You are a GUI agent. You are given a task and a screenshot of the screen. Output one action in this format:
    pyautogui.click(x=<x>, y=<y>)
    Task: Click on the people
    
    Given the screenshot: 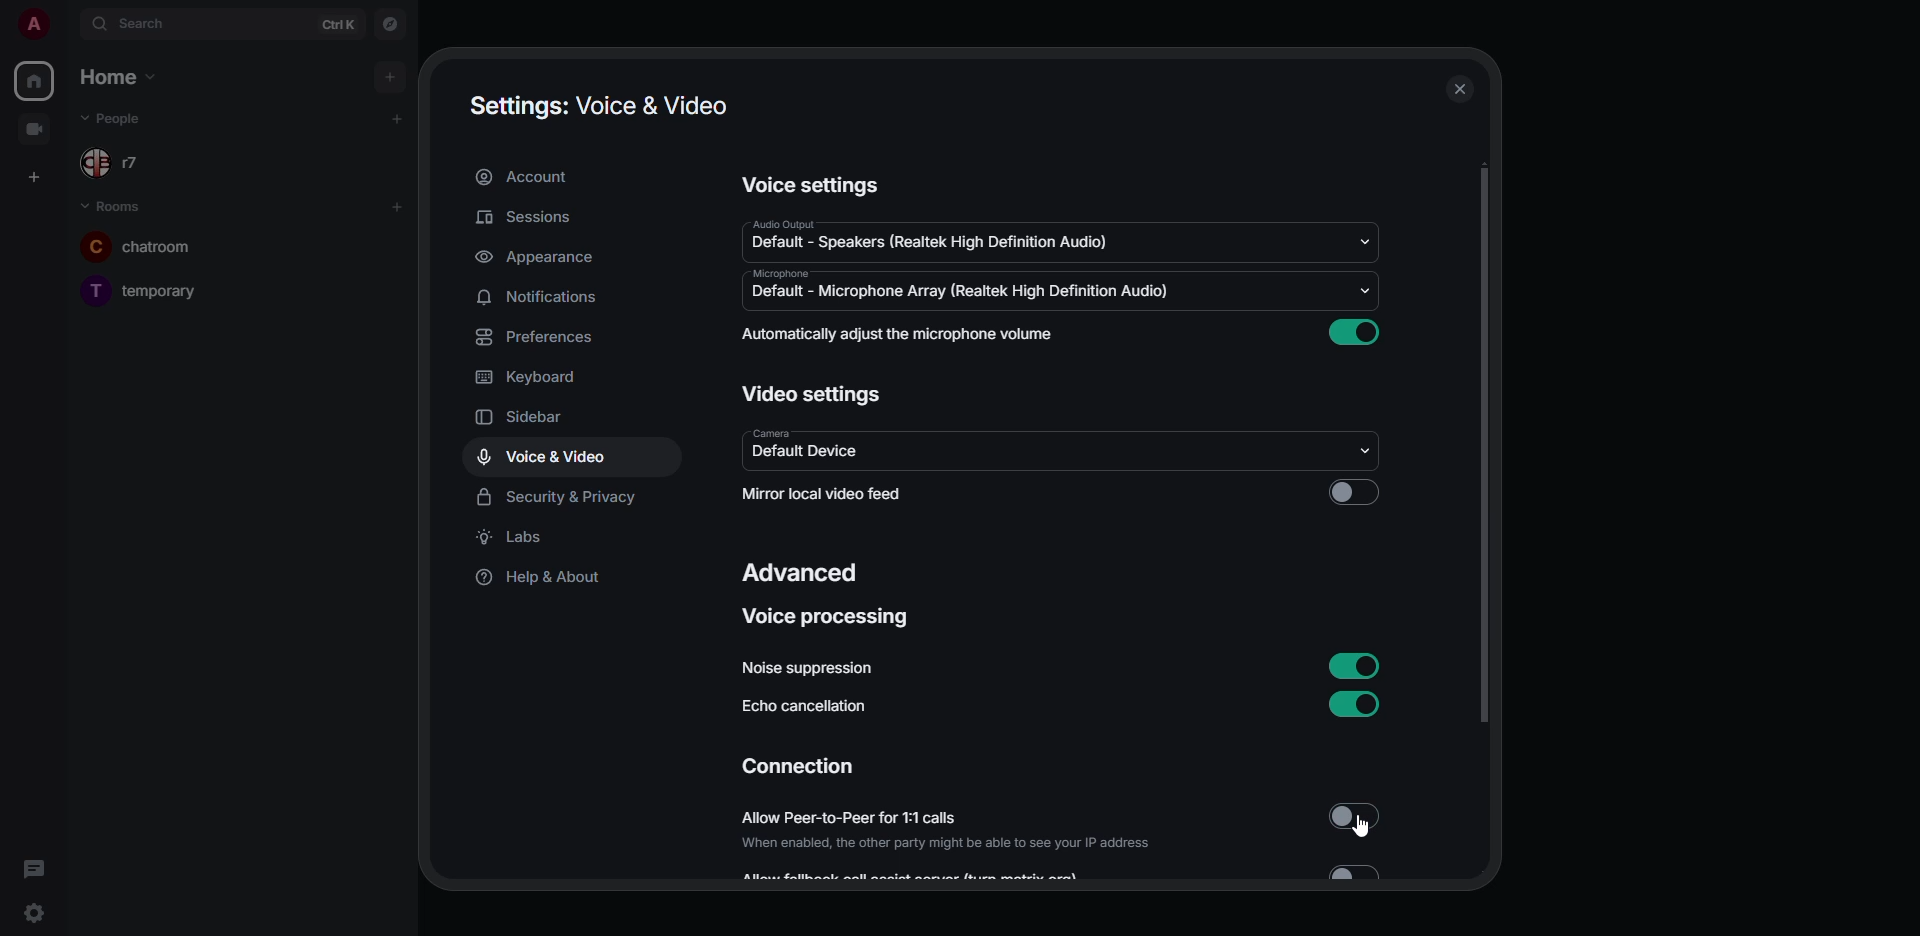 What is the action you would take?
    pyautogui.click(x=128, y=163)
    